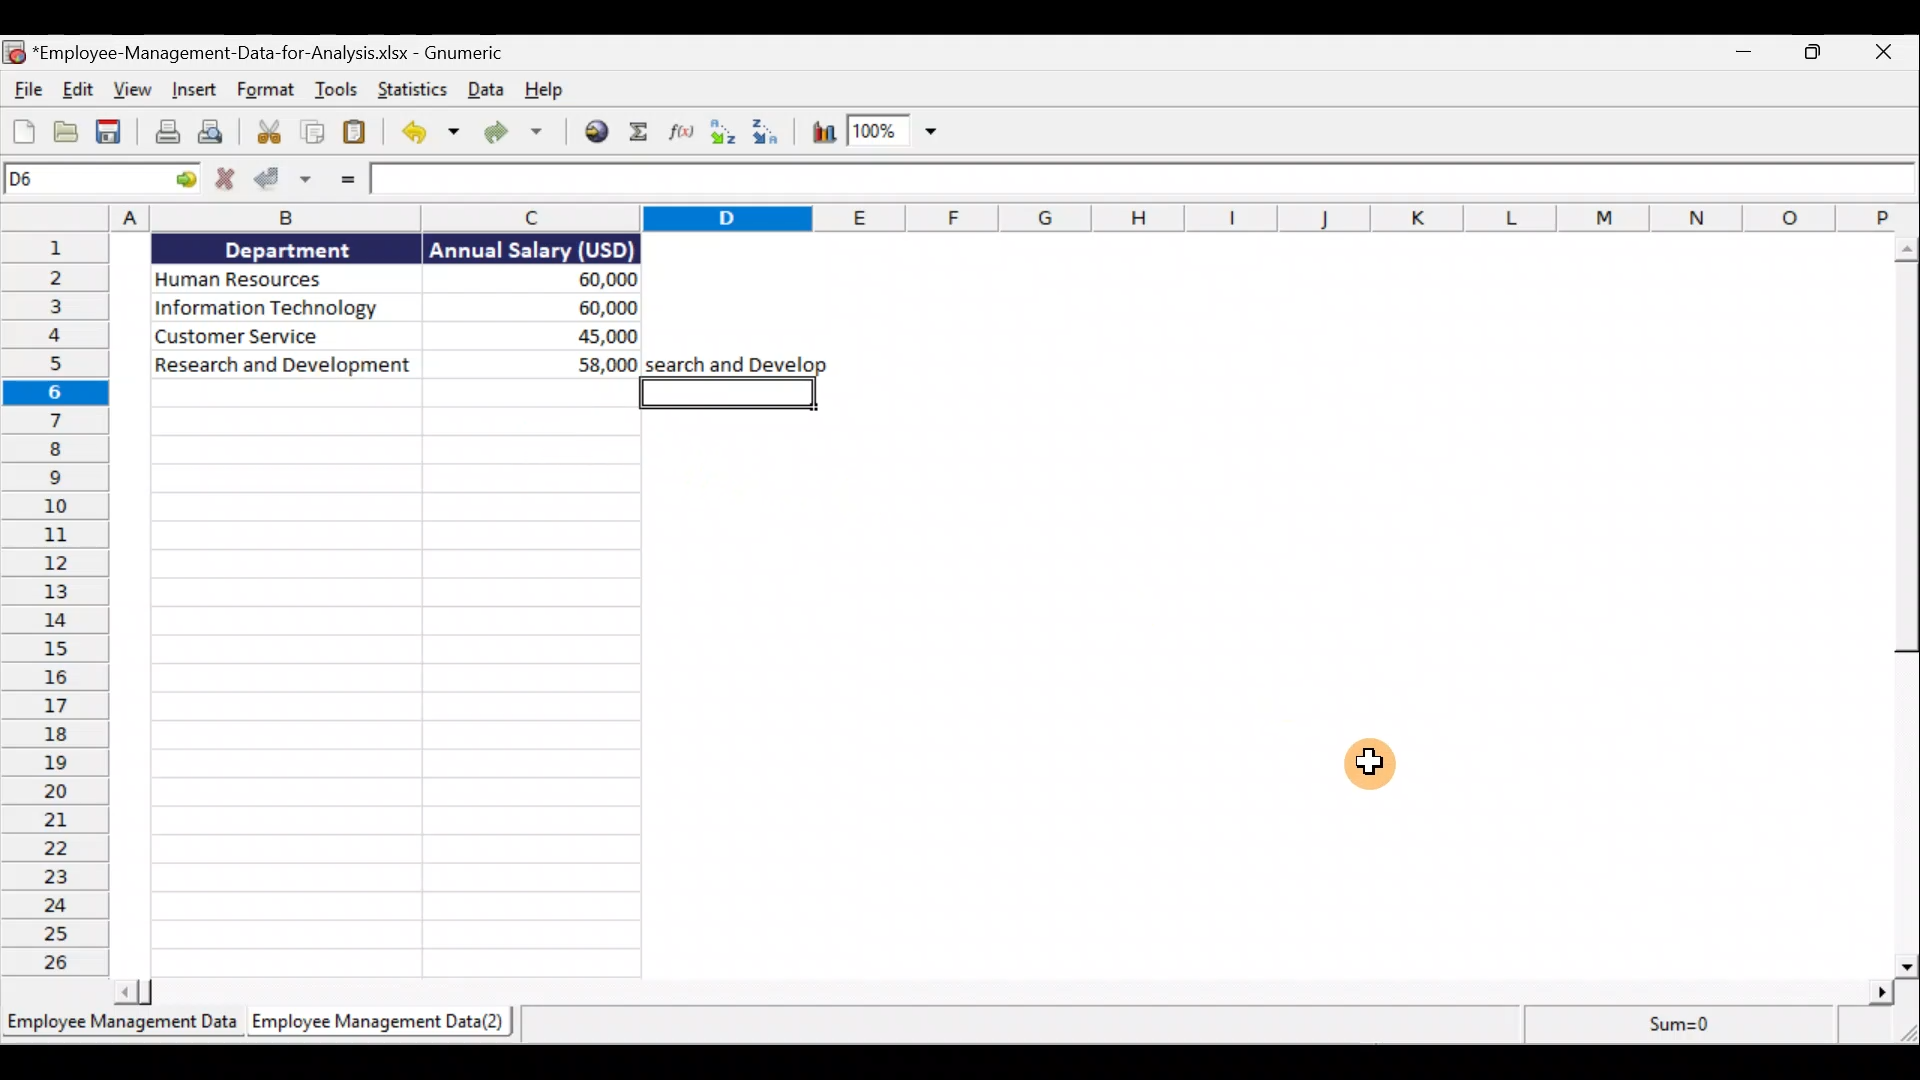 Image resolution: width=1920 pixels, height=1080 pixels. Describe the element at coordinates (163, 133) in the screenshot. I see `Print the current file` at that location.